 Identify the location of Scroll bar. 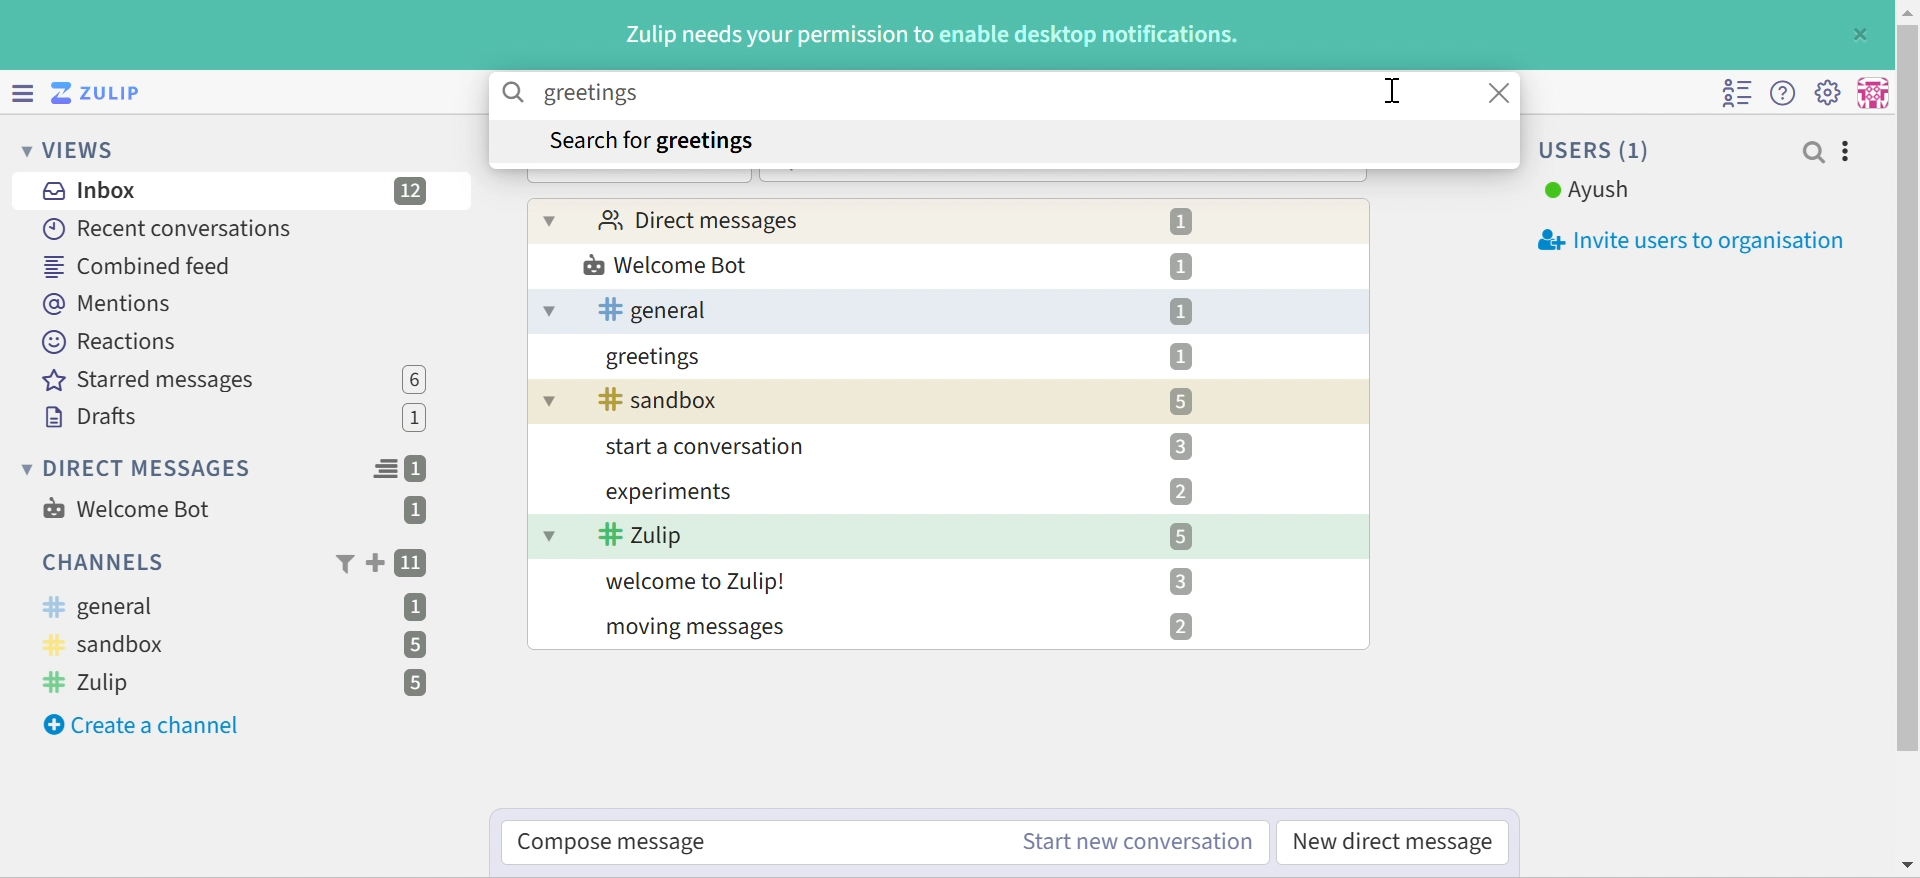
(1908, 388).